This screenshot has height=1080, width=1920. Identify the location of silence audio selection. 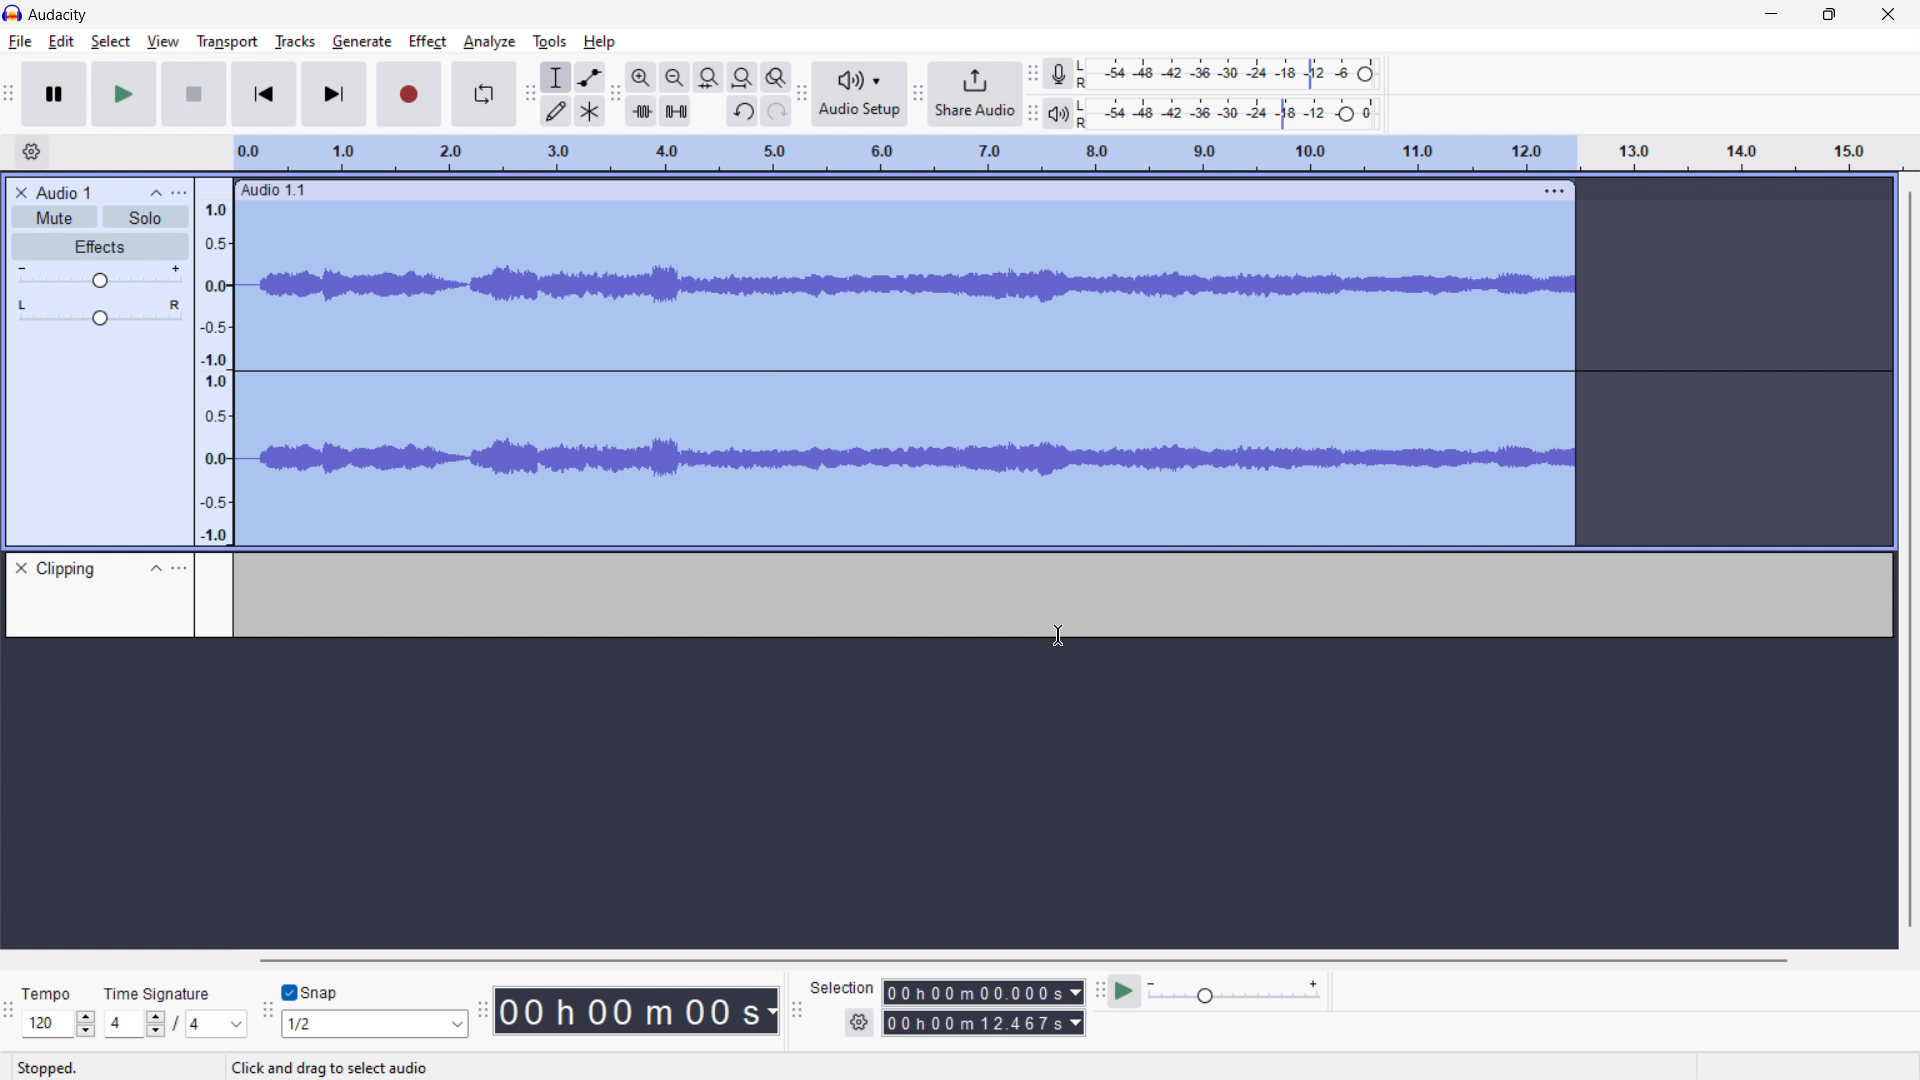
(676, 110).